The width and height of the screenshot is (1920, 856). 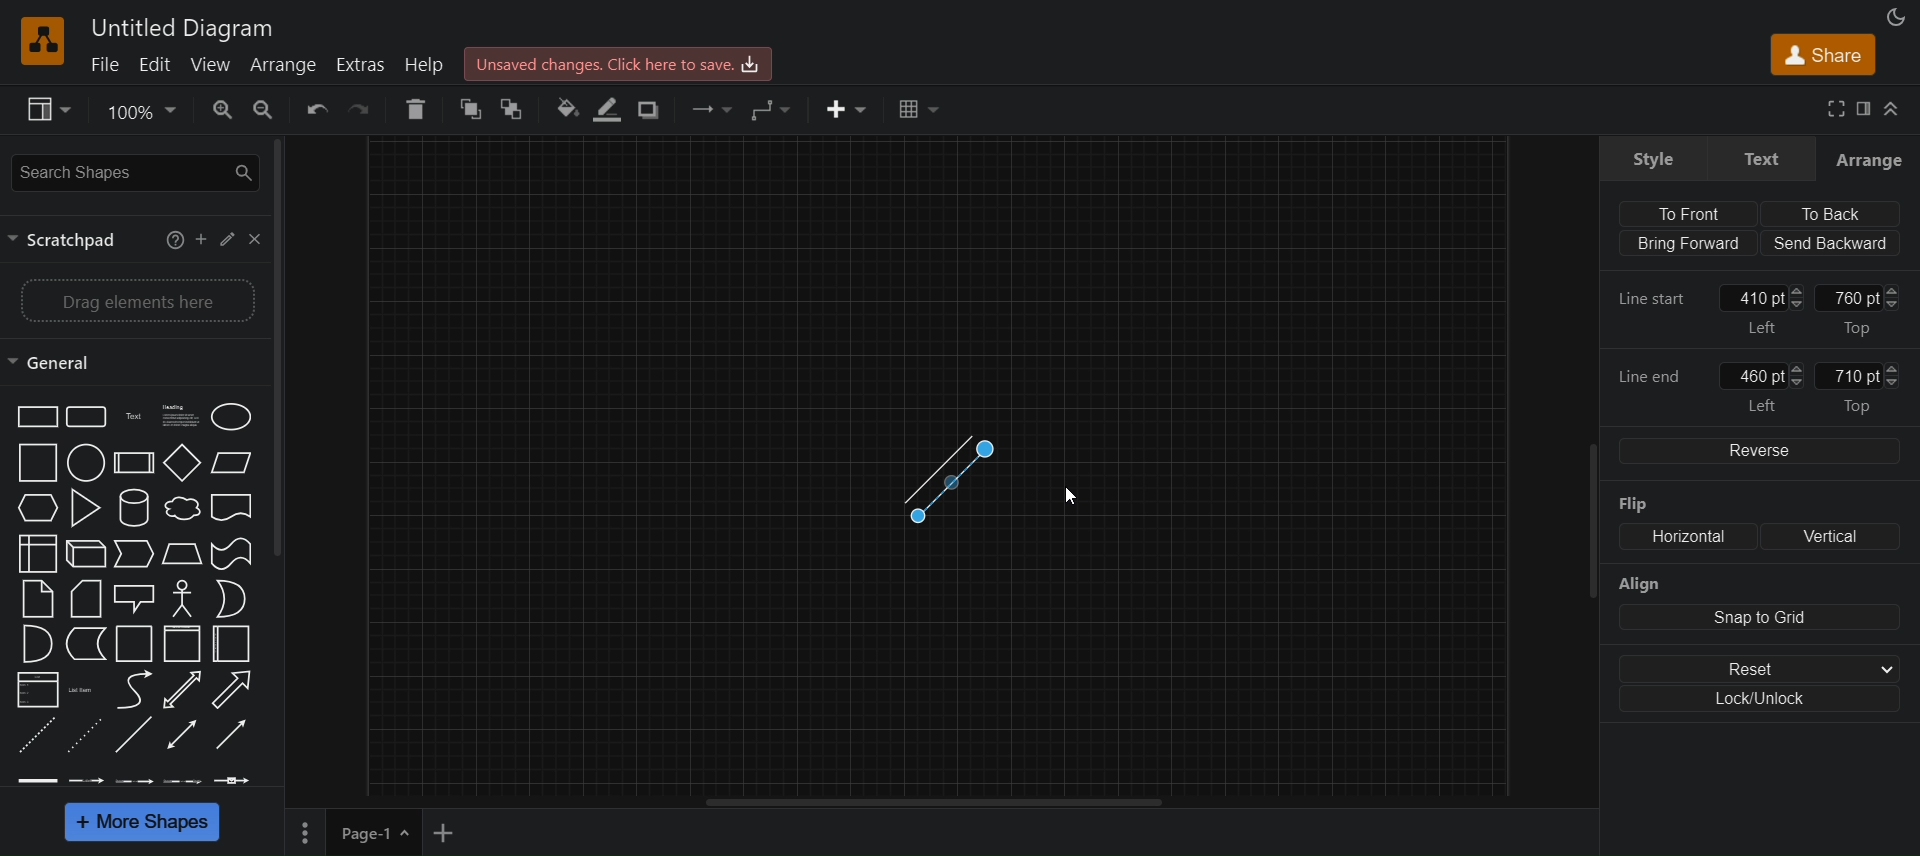 What do you see at coordinates (105, 64) in the screenshot?
I see `file` at bounding box center [105, 64].